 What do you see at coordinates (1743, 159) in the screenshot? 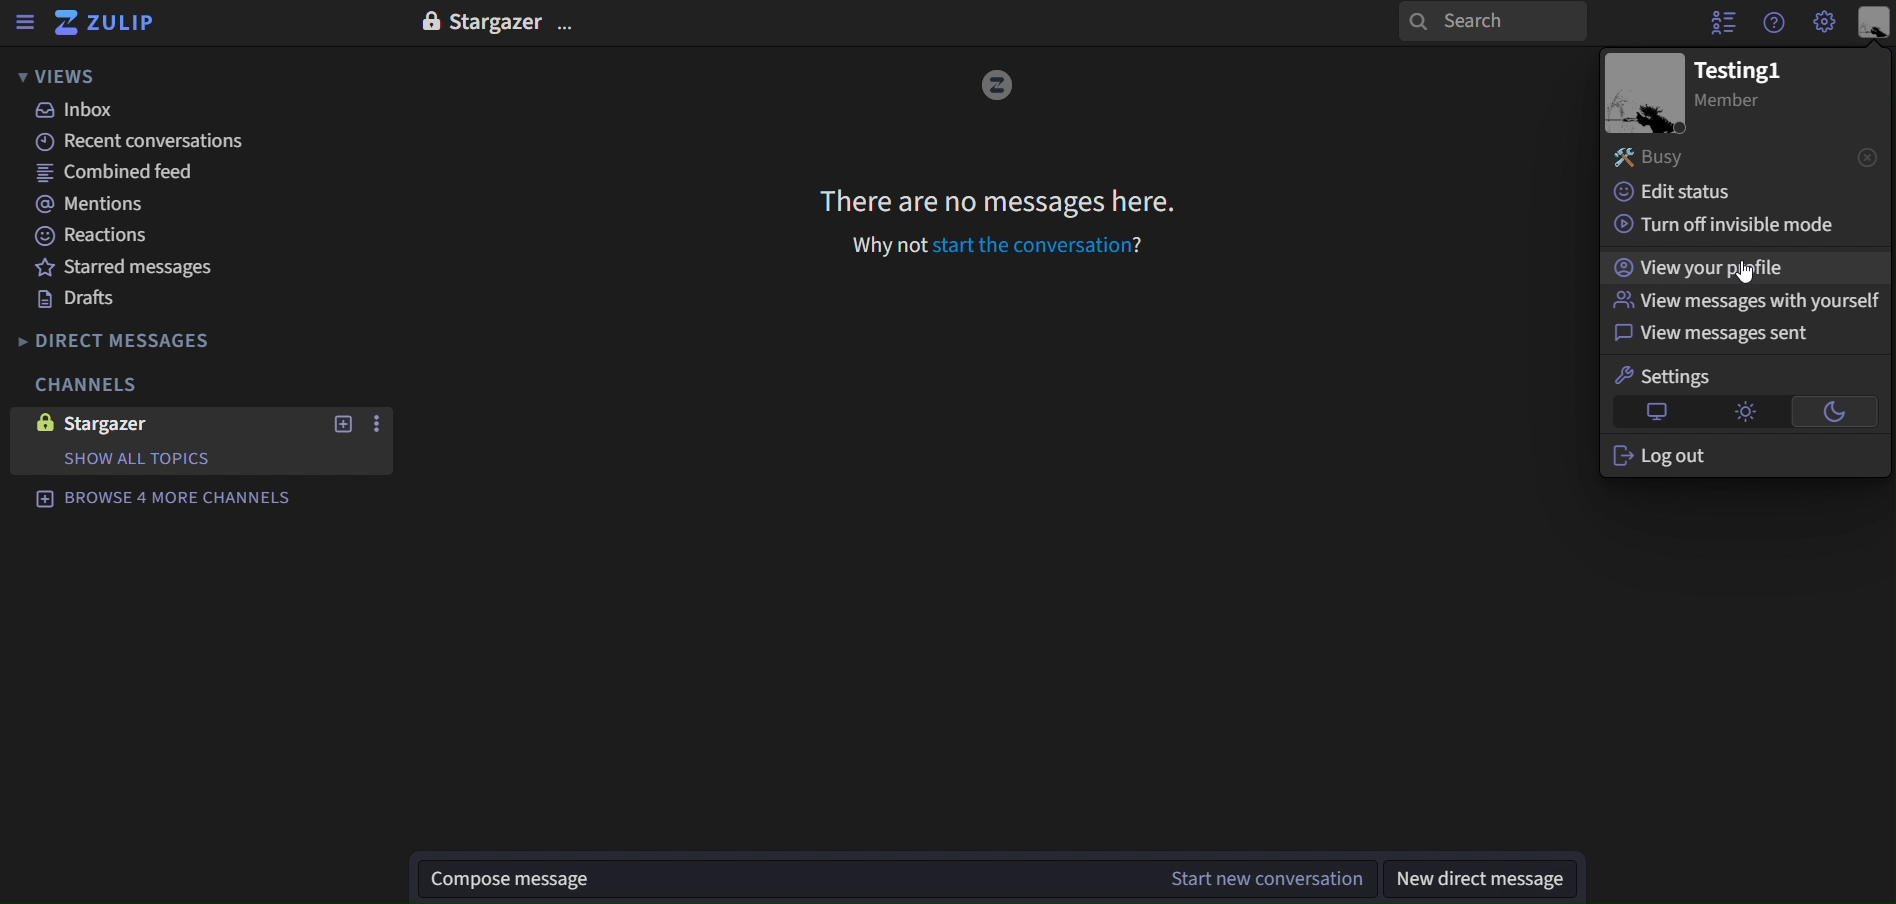
I see `busy` at bounding box center [1743, 159].